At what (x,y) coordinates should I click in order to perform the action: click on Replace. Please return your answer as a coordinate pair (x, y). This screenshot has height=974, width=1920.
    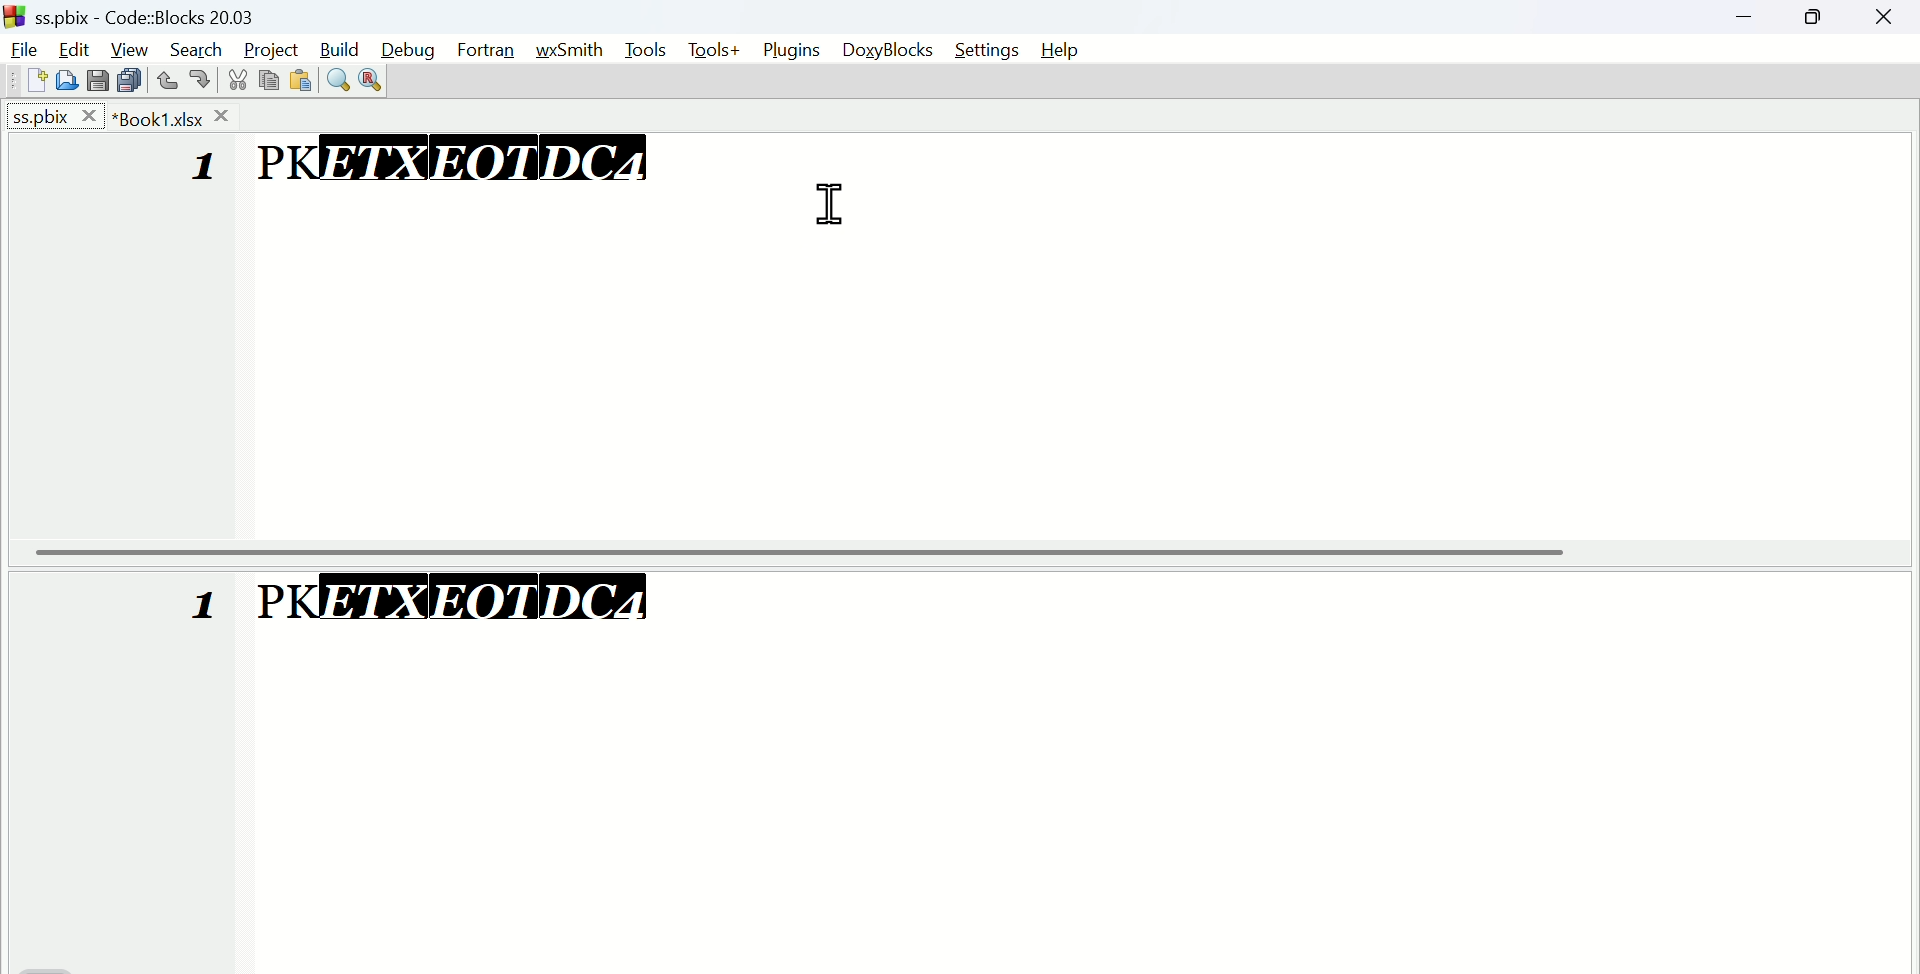
    Looking at the image, I should click on (371, 81).